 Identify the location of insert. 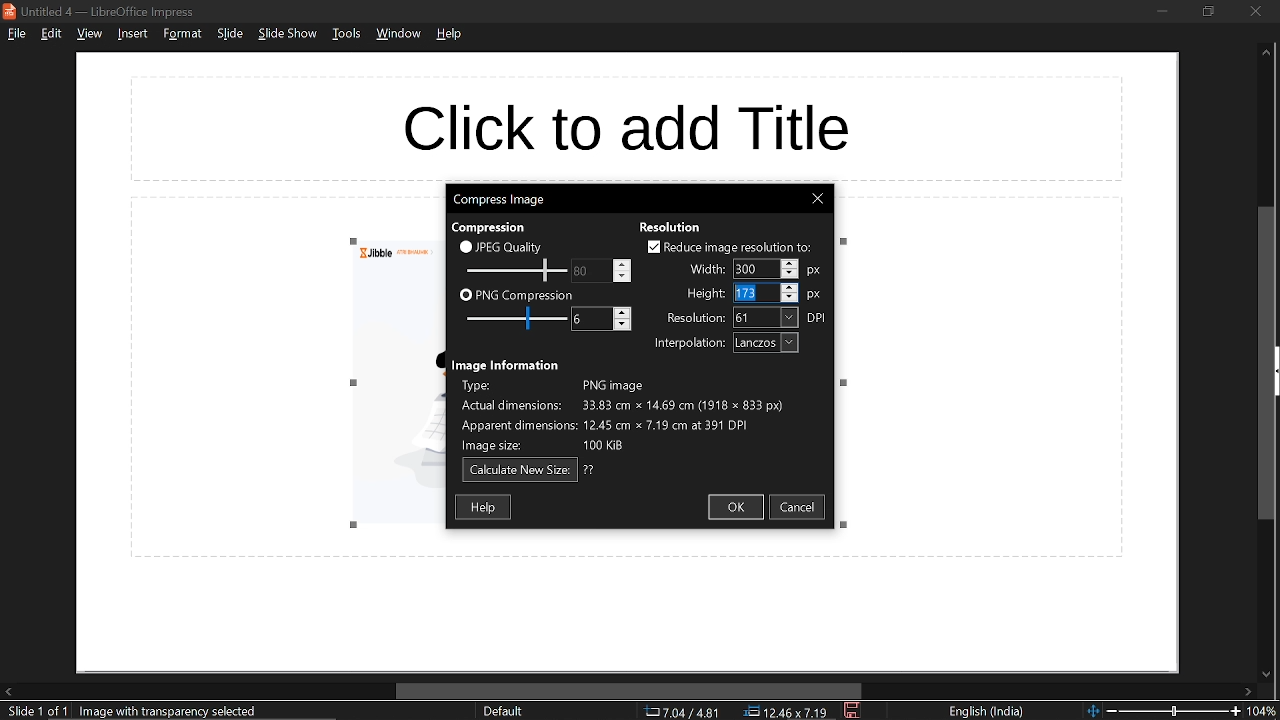
(134, 34).